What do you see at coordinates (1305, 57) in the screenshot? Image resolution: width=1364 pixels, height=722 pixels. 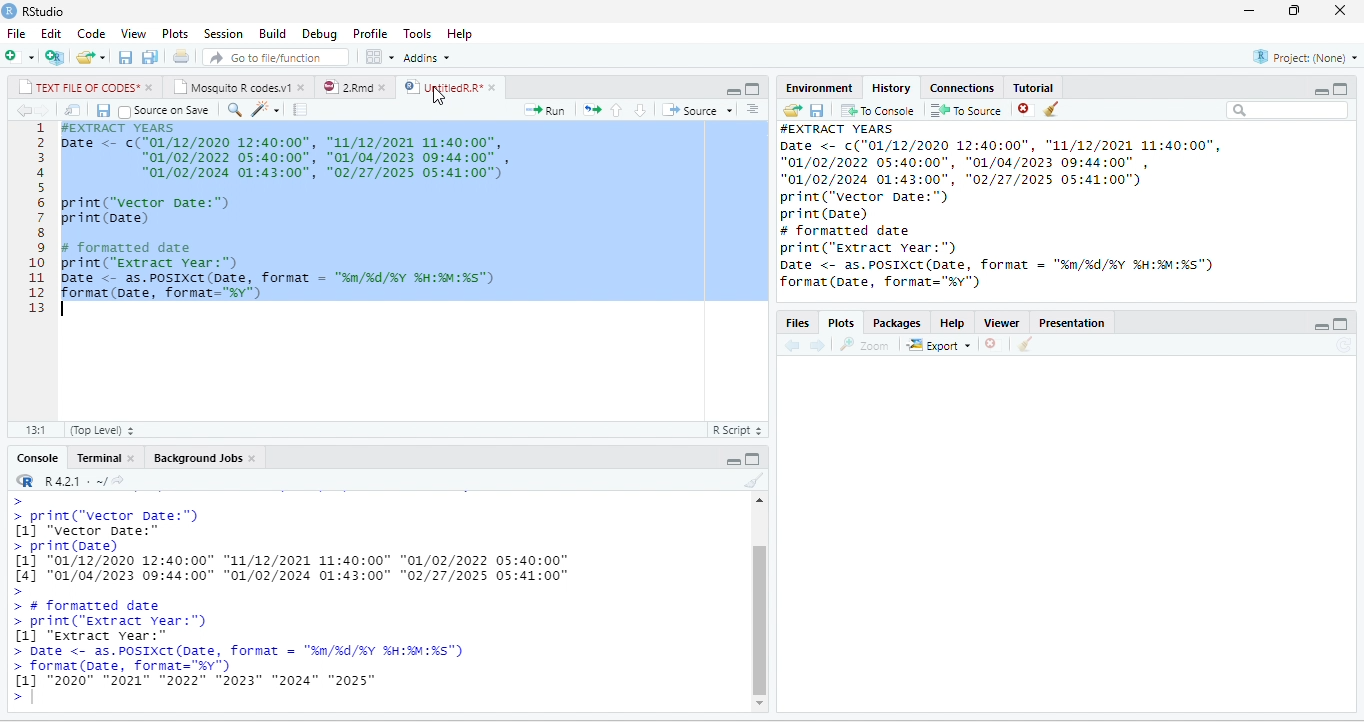 I see `Project(None)` at bounding box center [1305, 57].